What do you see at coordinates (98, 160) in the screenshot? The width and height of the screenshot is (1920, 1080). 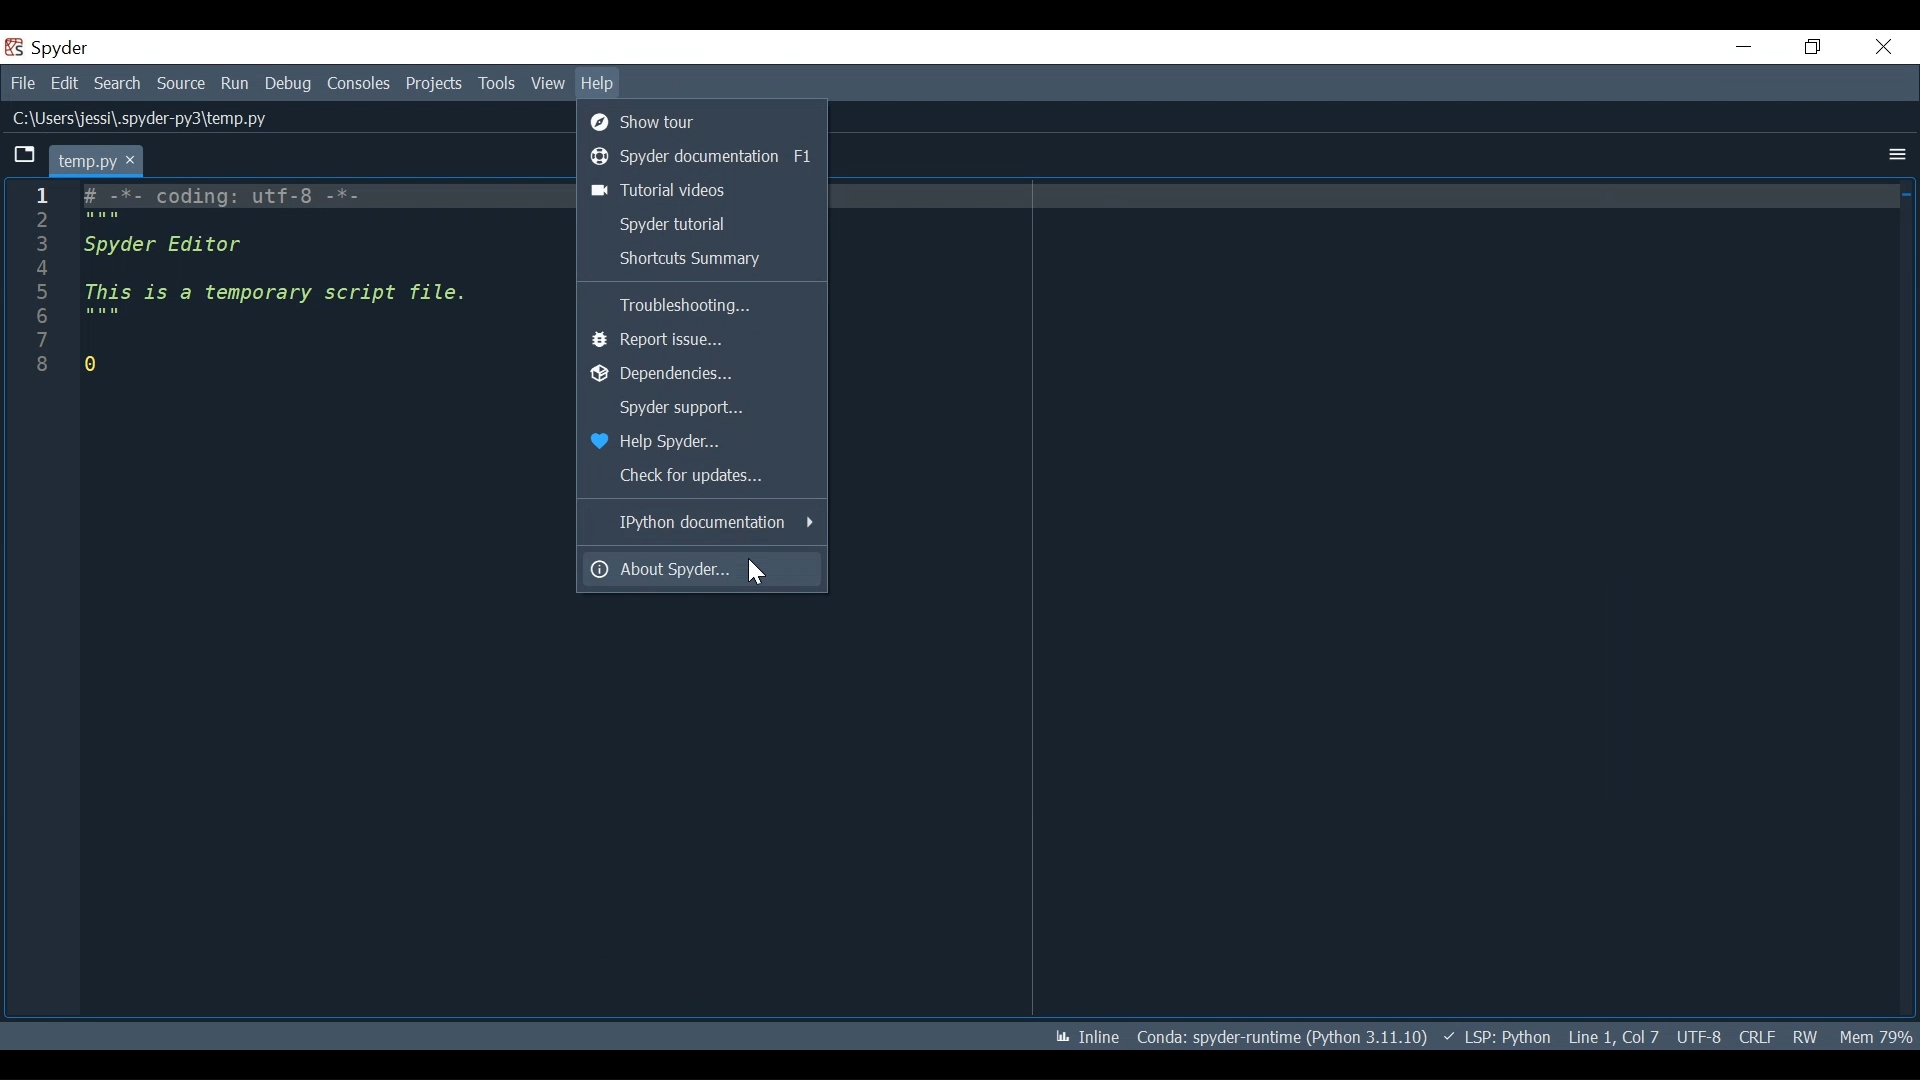 I see `Current tab` at bounding box center [98, 160].